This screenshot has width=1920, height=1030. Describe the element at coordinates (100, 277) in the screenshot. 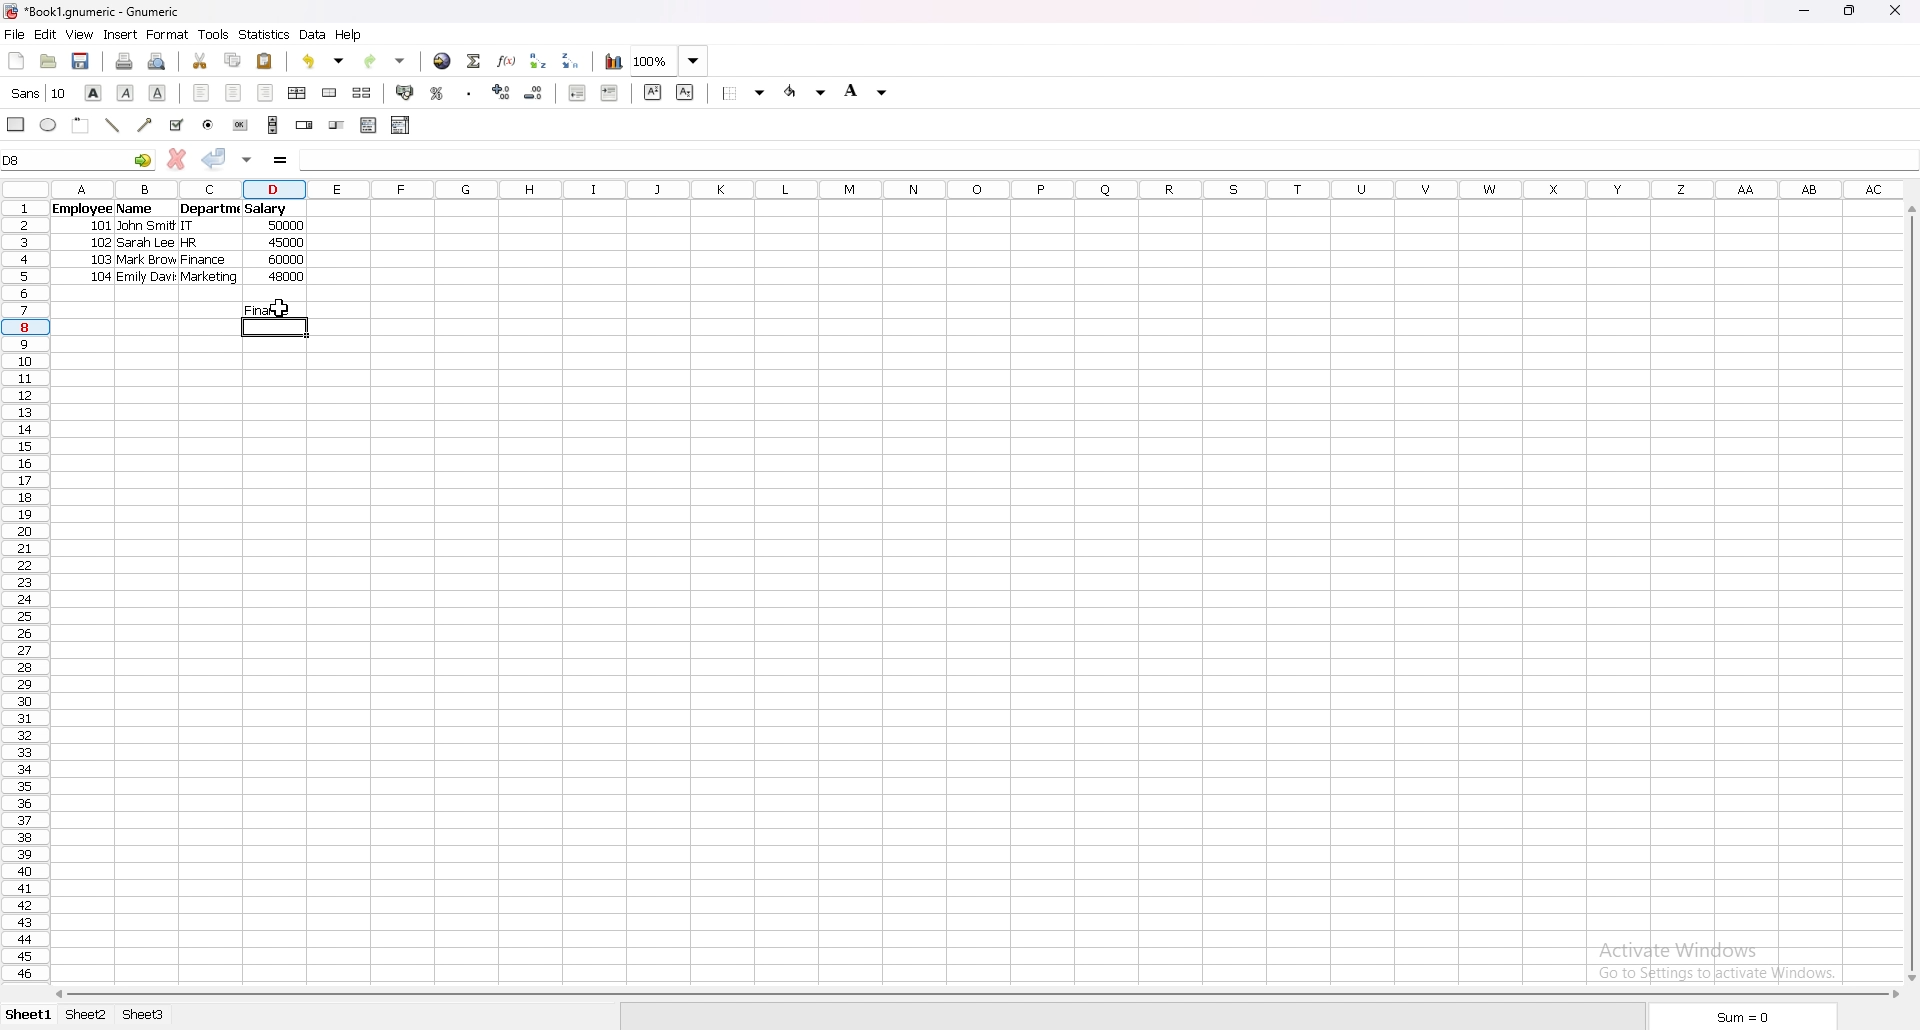

I see `104` at that location.